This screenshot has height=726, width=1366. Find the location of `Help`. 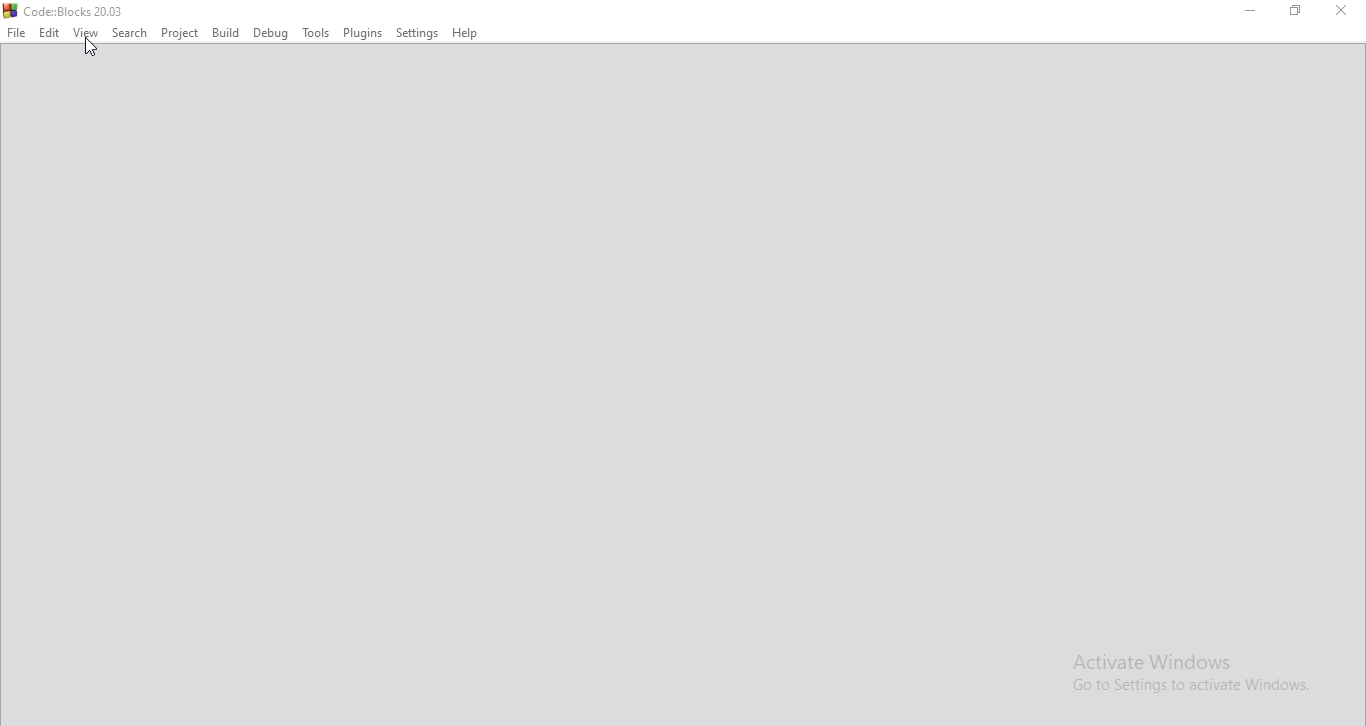

Help is located at coordinates (465, 32).